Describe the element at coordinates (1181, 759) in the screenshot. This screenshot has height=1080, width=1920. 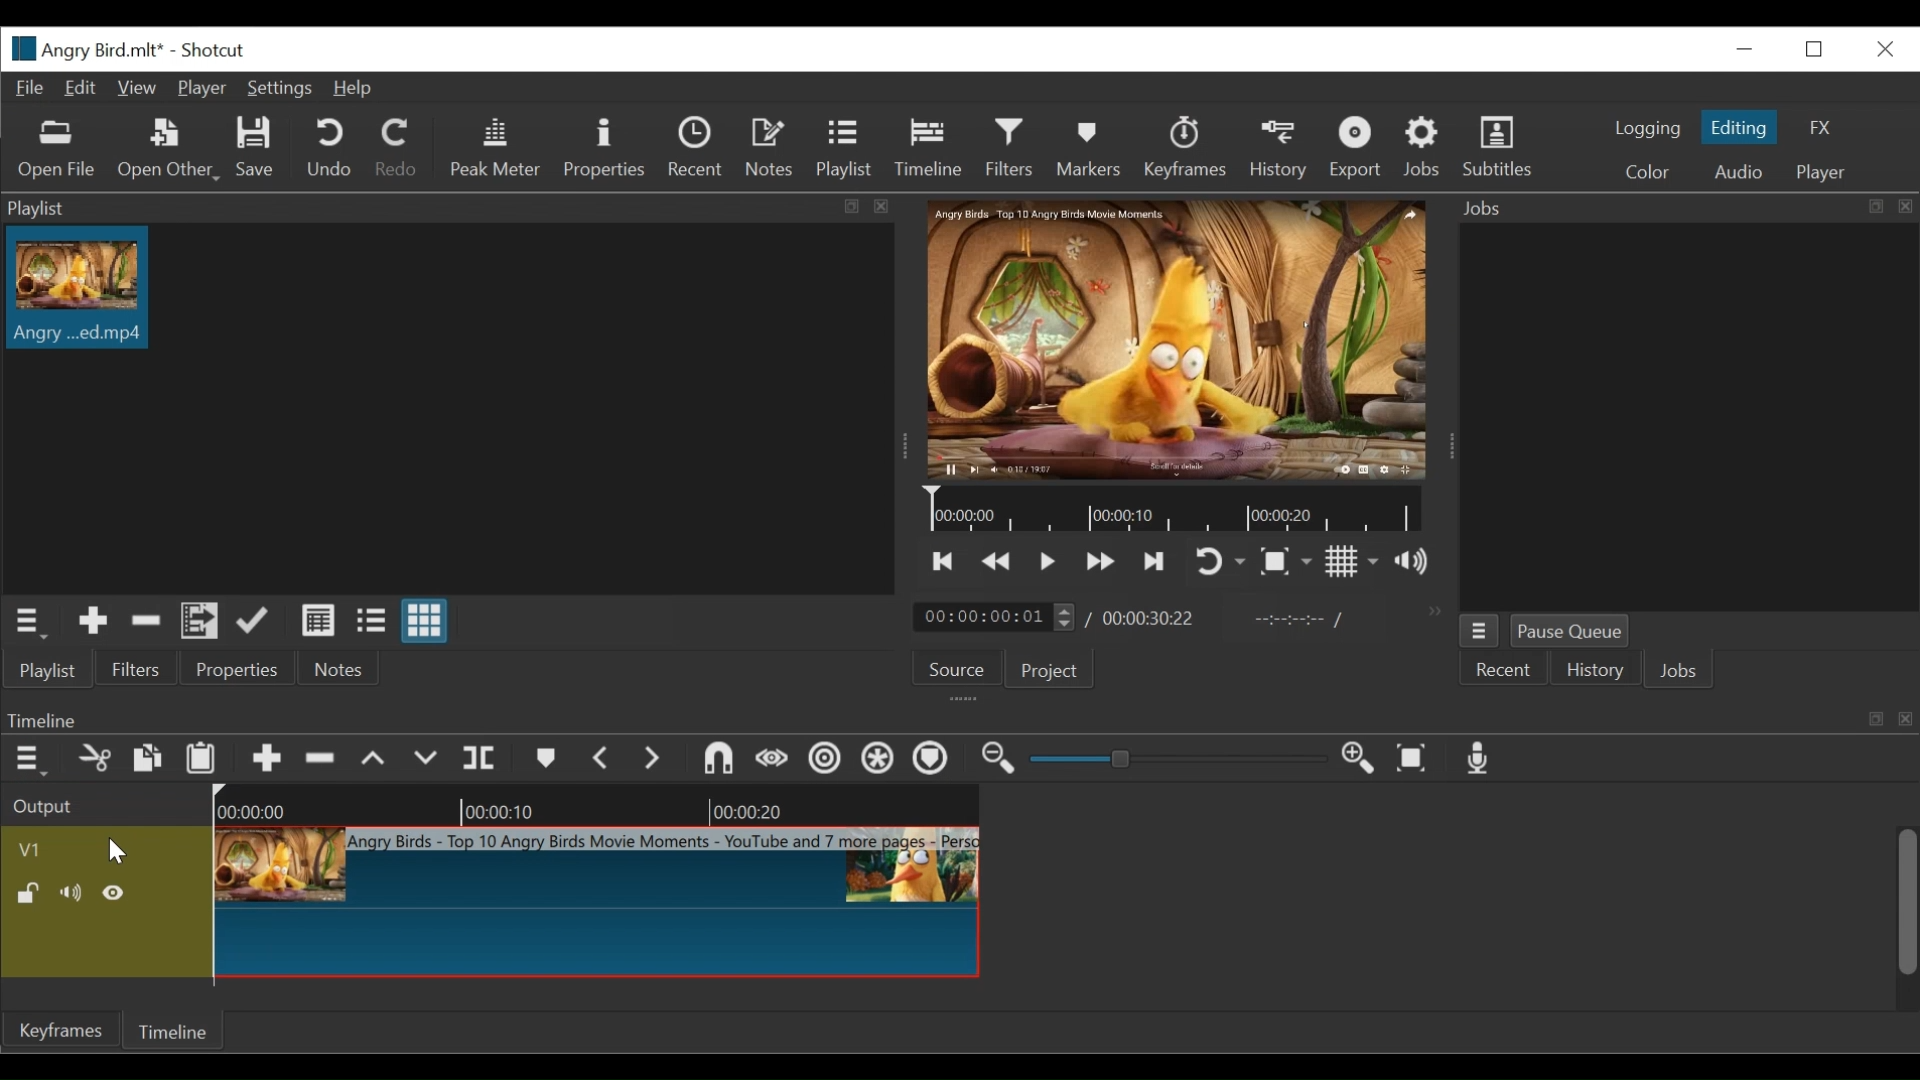
I see `Zoom Slider` at that location.